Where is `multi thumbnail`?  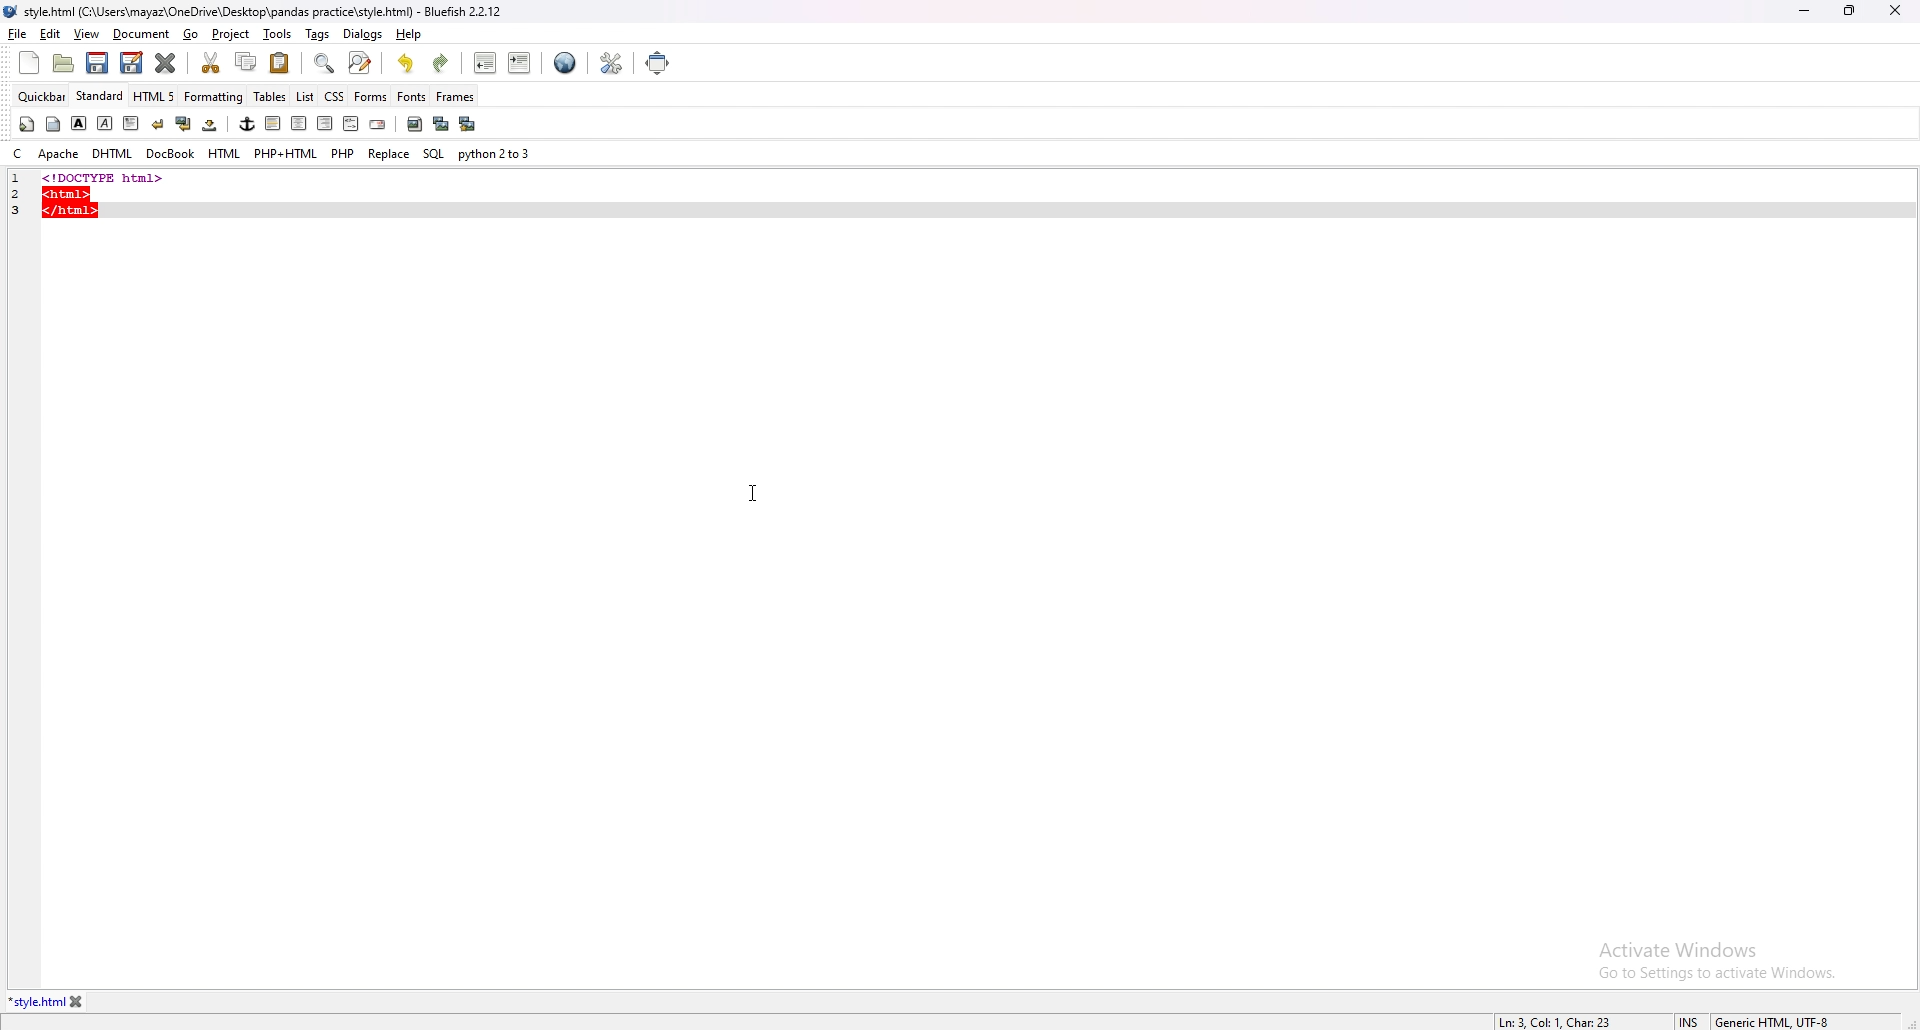
multi thumbnail is located at coordinates (466, 123).